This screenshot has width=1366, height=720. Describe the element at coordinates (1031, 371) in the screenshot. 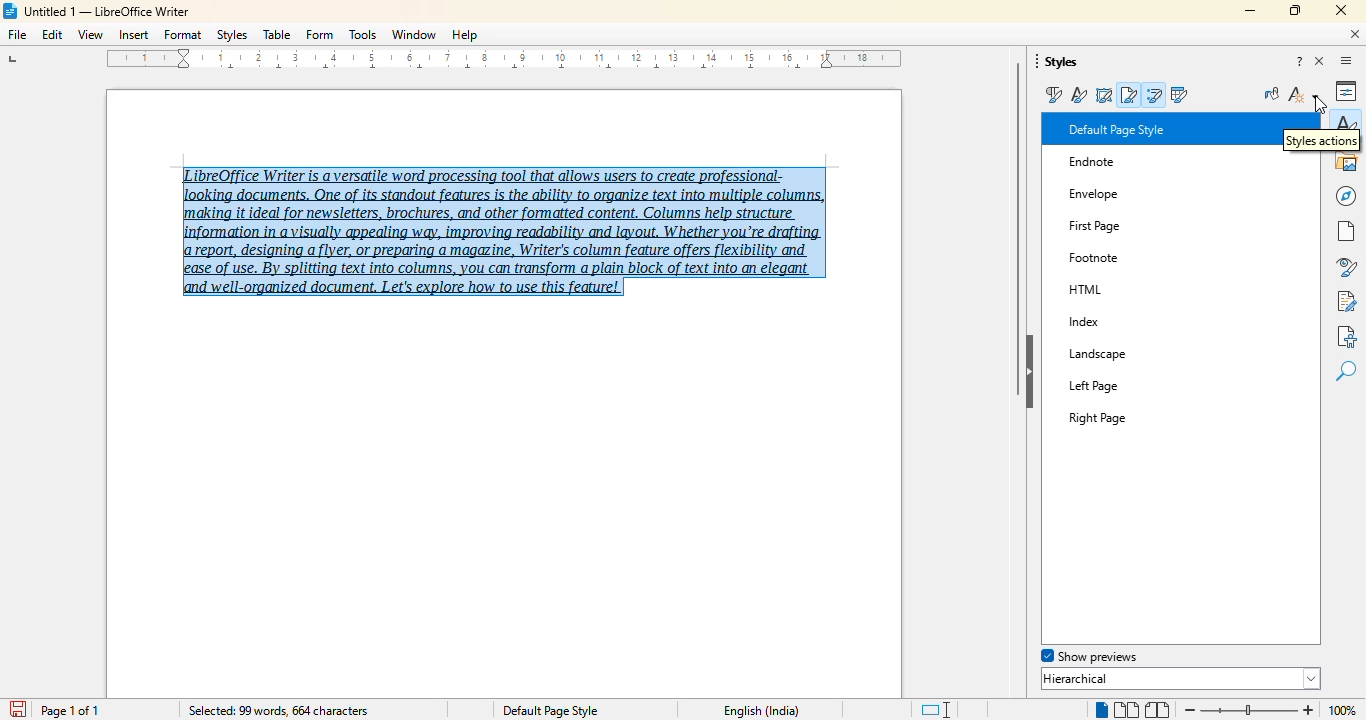

I see `hide` at that location.